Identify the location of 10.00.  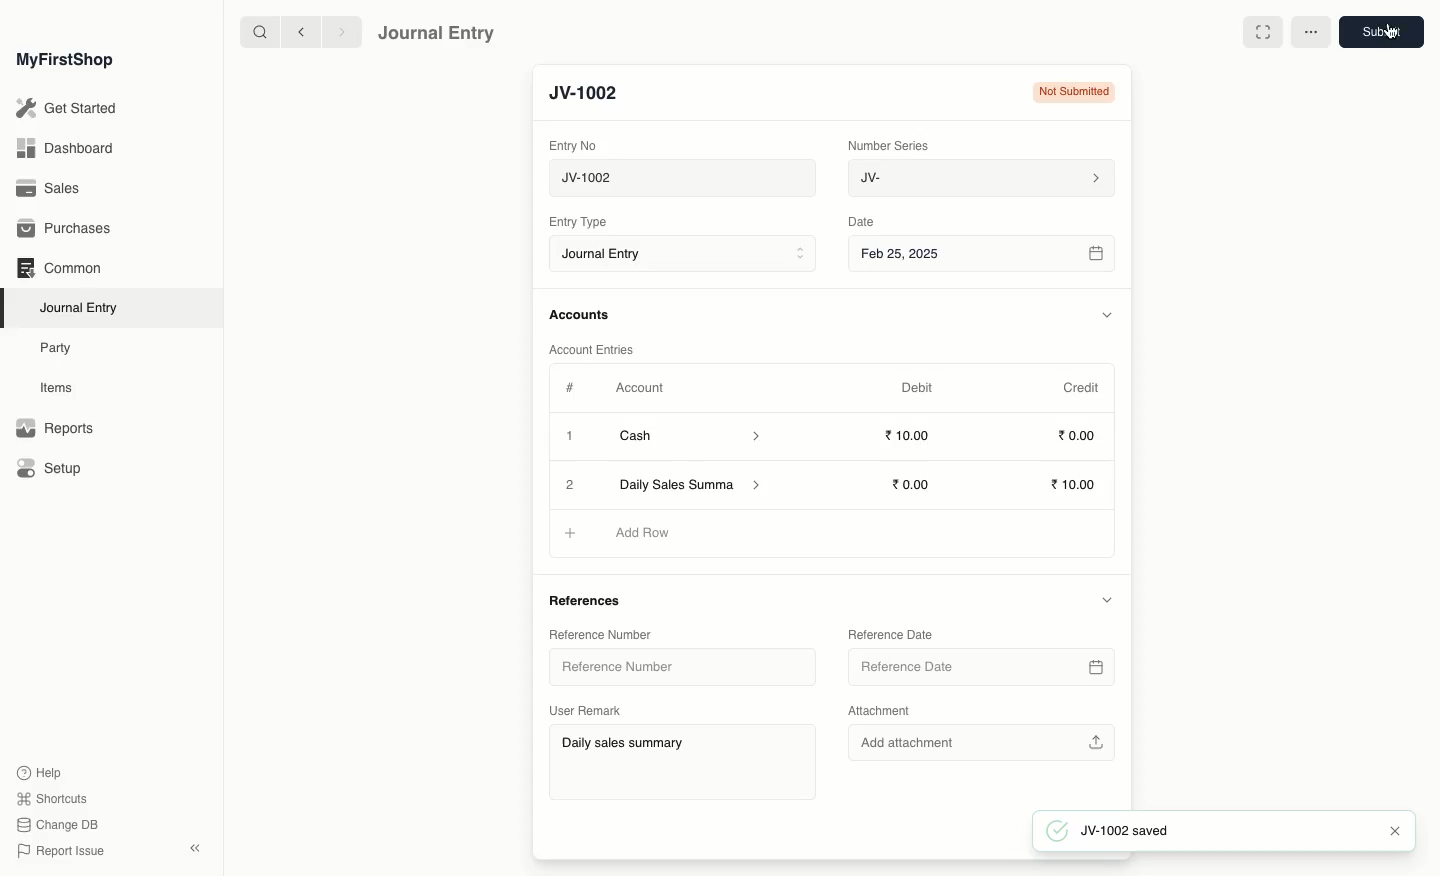
(1076, 486).